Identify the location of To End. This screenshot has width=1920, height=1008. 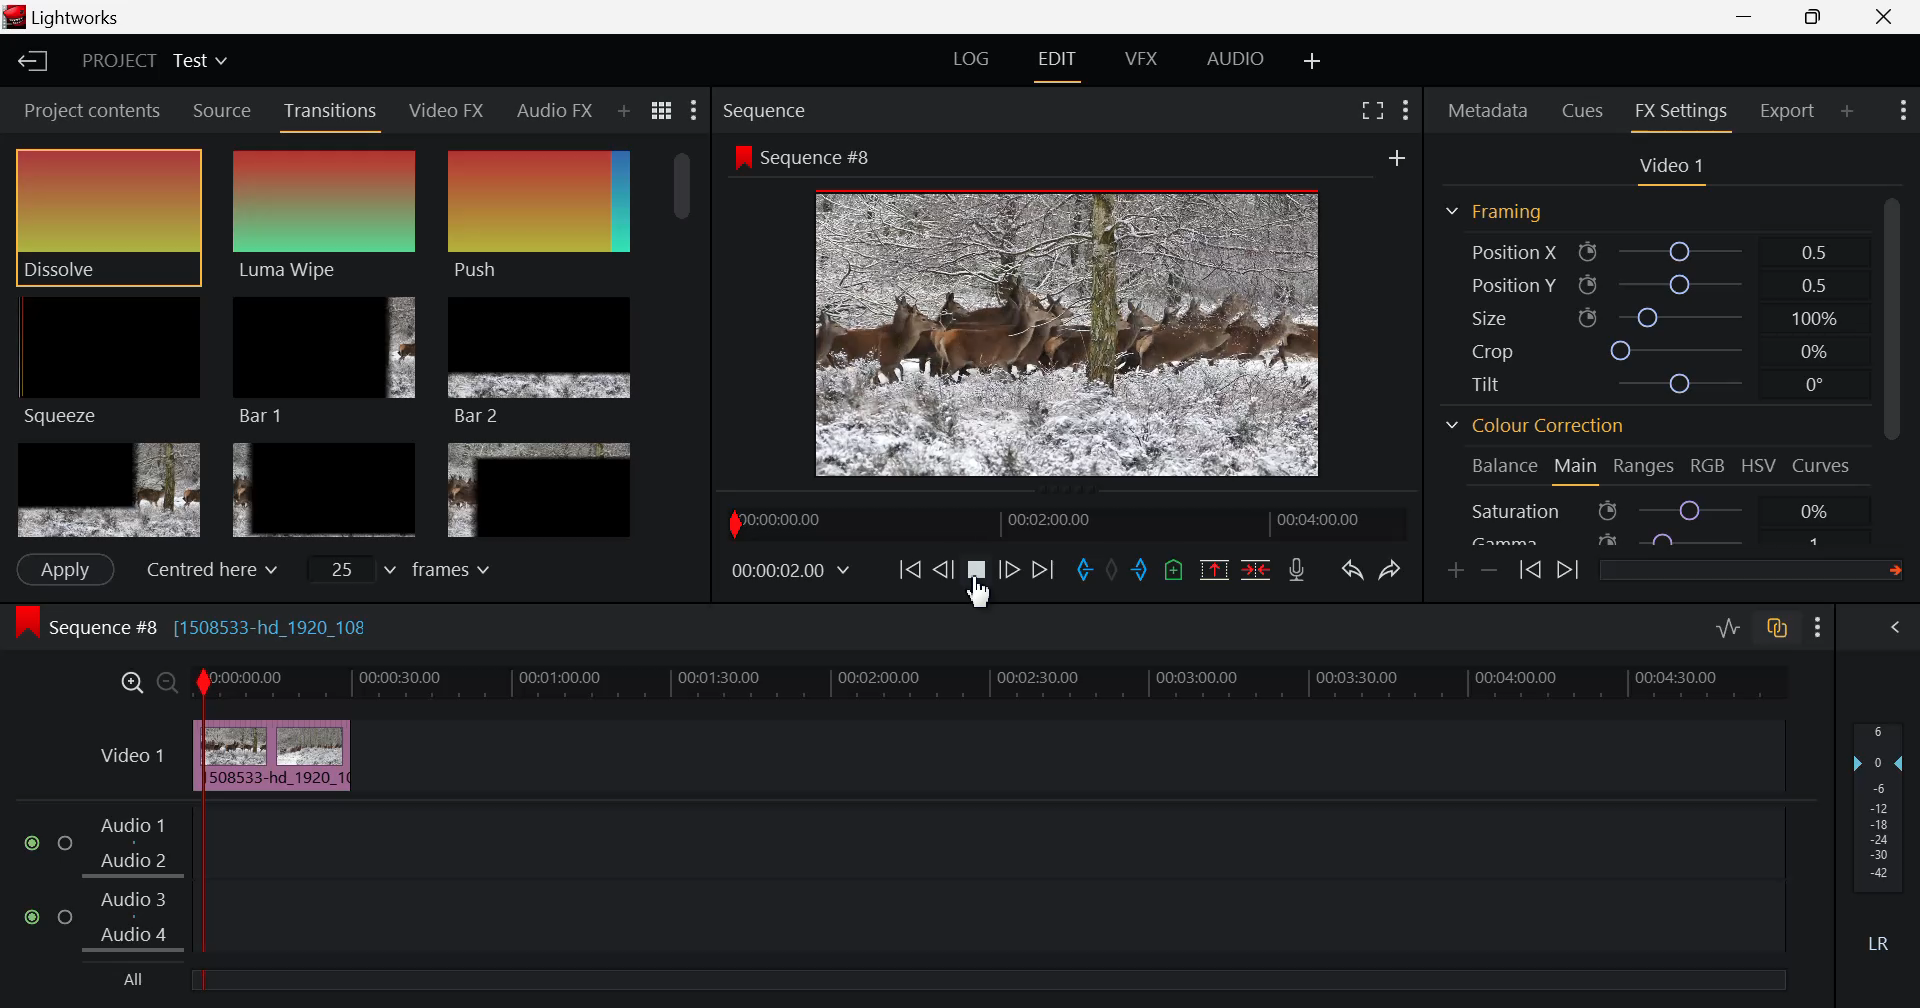
(1040, 574).